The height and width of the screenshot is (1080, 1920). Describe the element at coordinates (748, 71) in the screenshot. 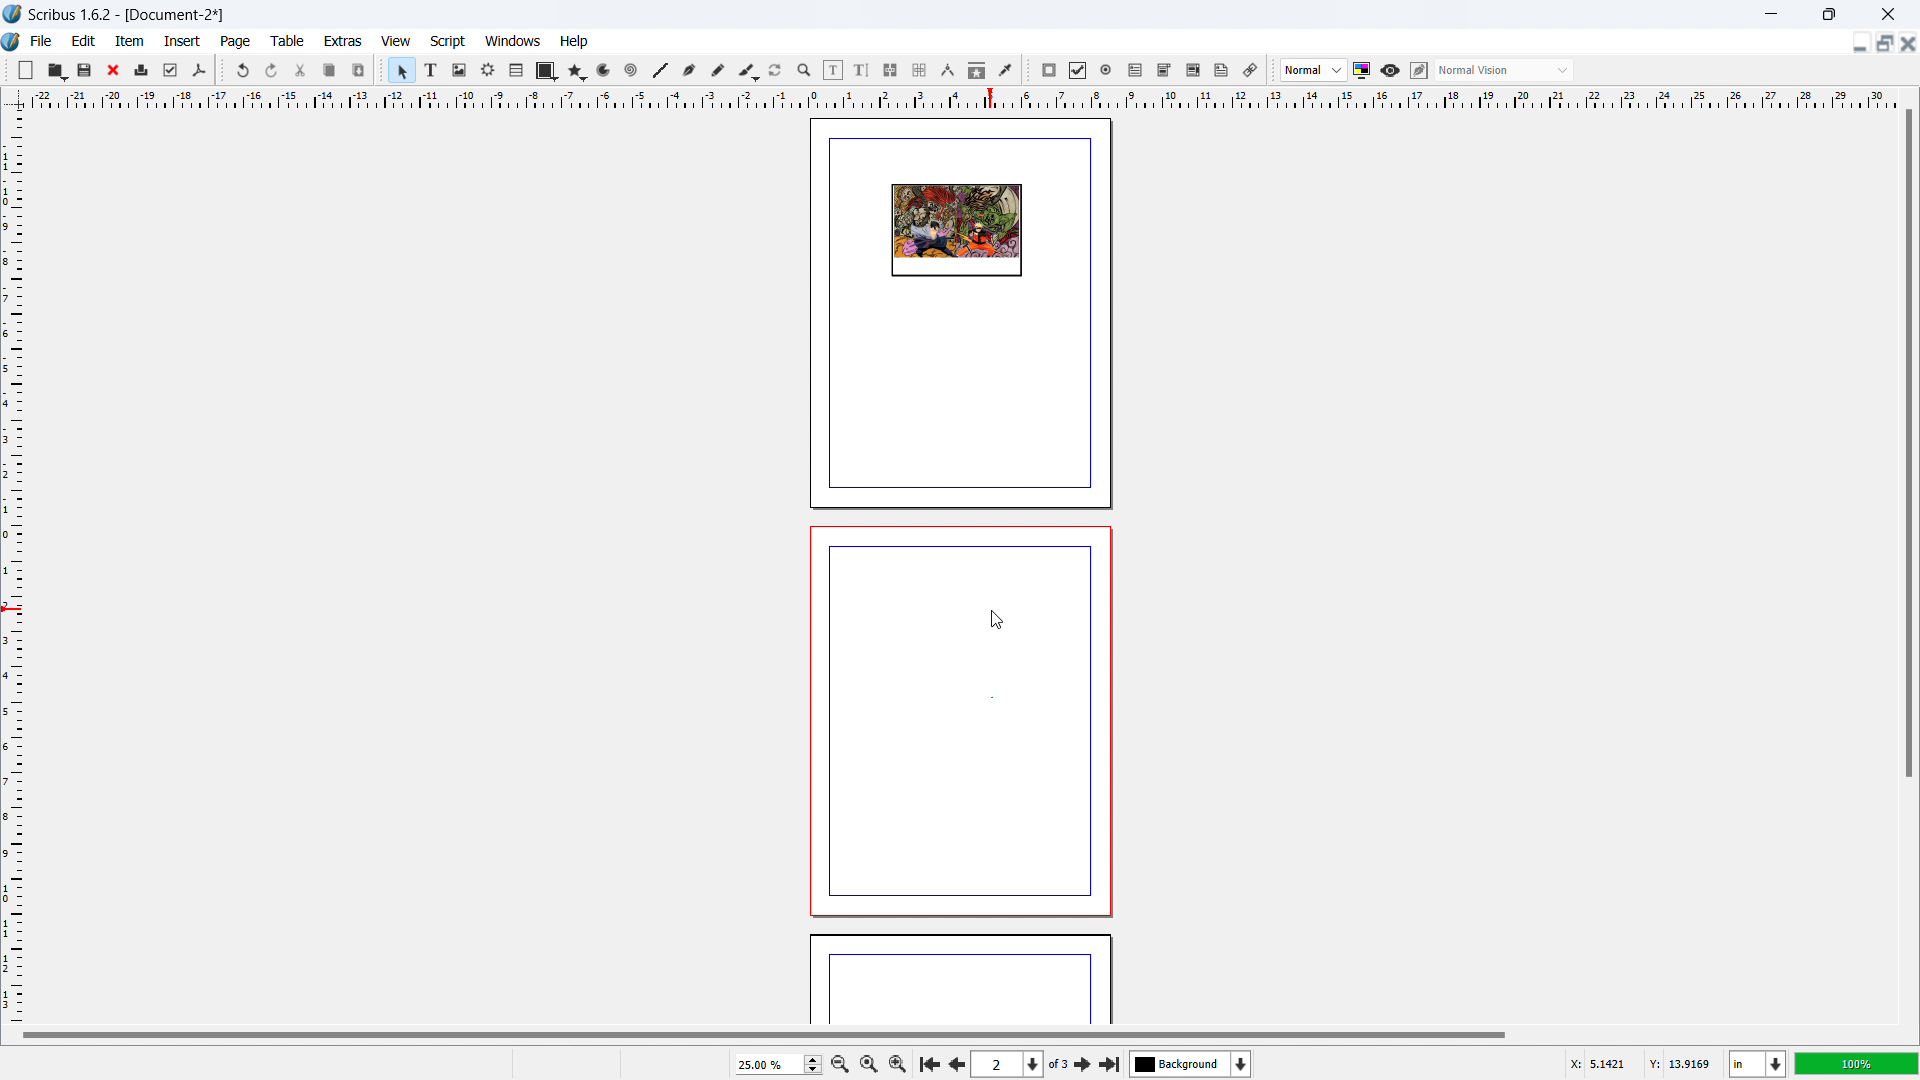

I see `caligraphic line` at that location.